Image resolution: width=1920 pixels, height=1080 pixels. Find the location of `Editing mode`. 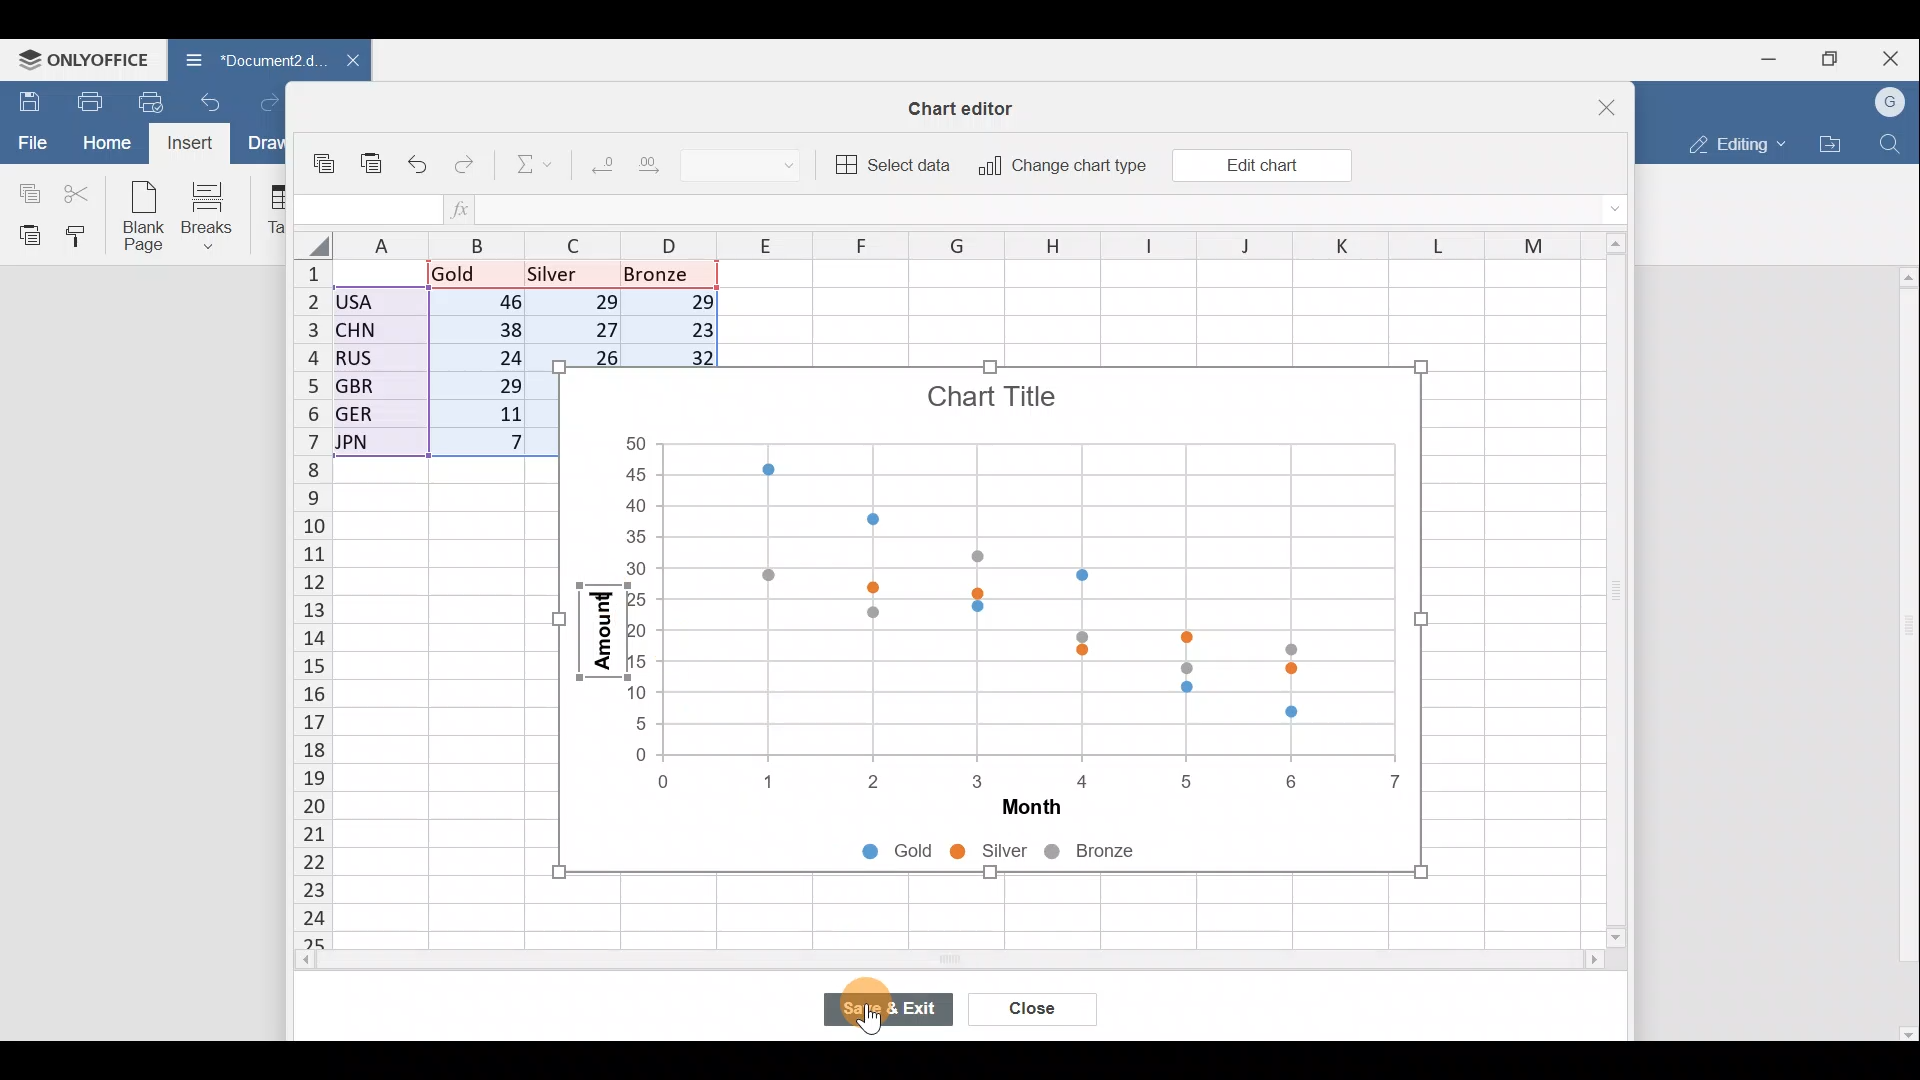

Editing mode is located at coordinates (1732, 144).